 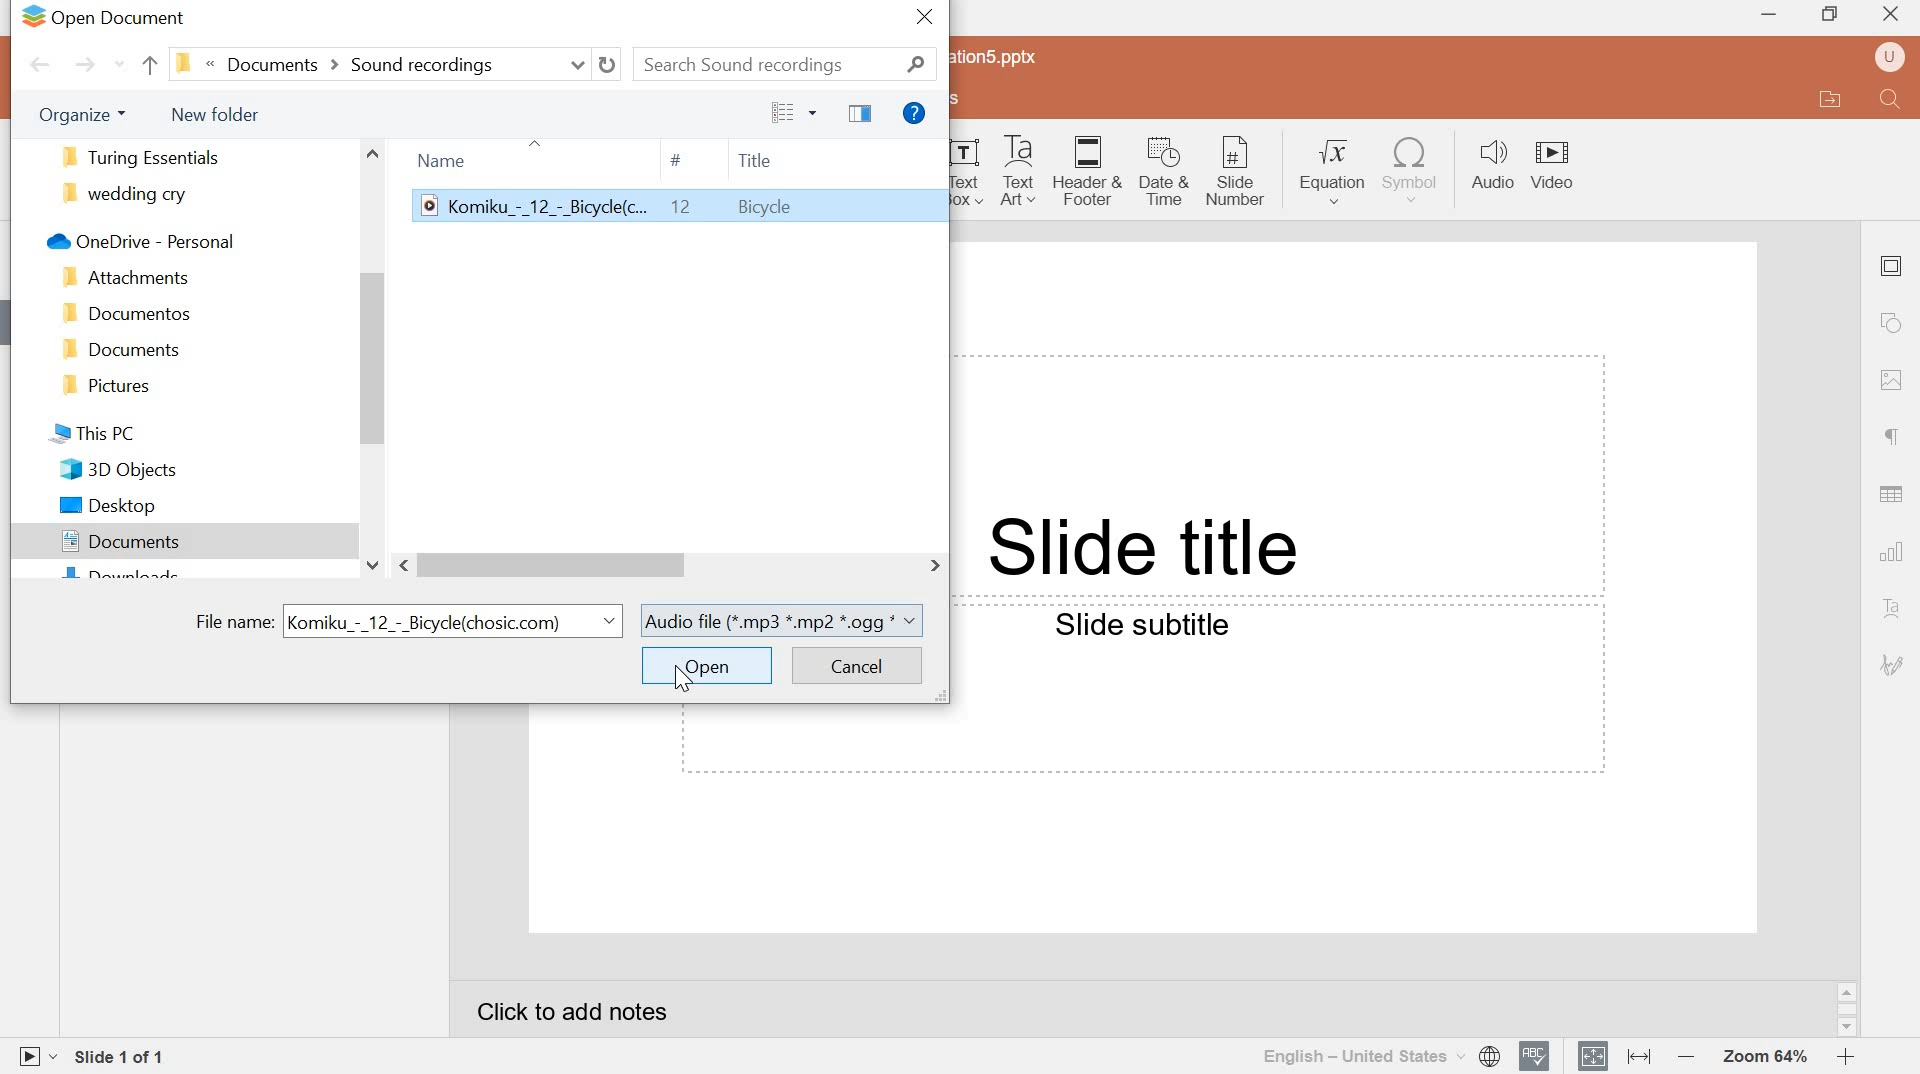 I want to click on scroll down, so click(x=1847, y=1029).